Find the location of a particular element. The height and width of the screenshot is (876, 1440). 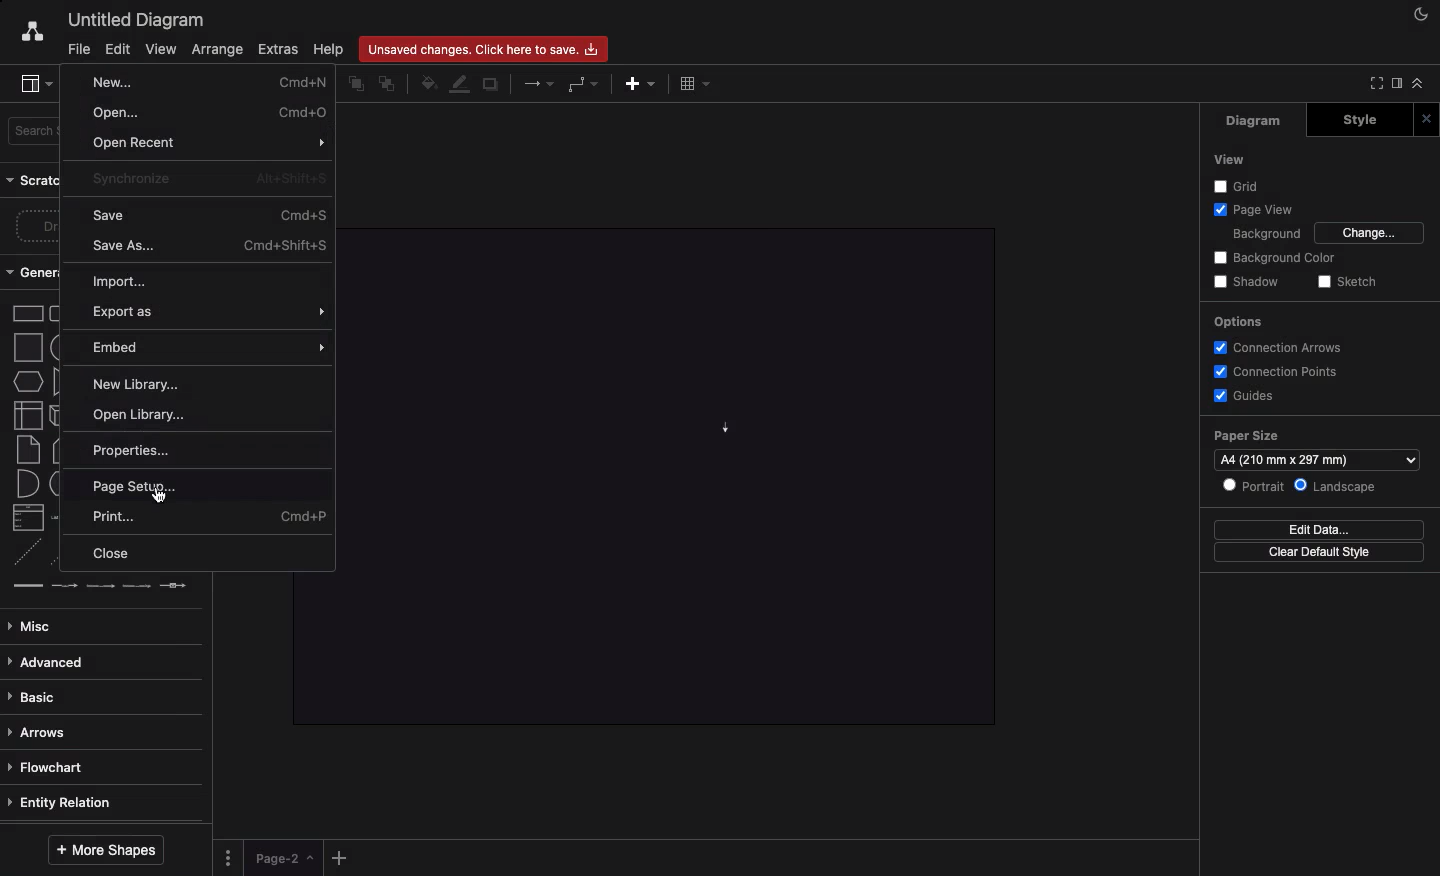

Full screen is located at coordinates (1372, 84).